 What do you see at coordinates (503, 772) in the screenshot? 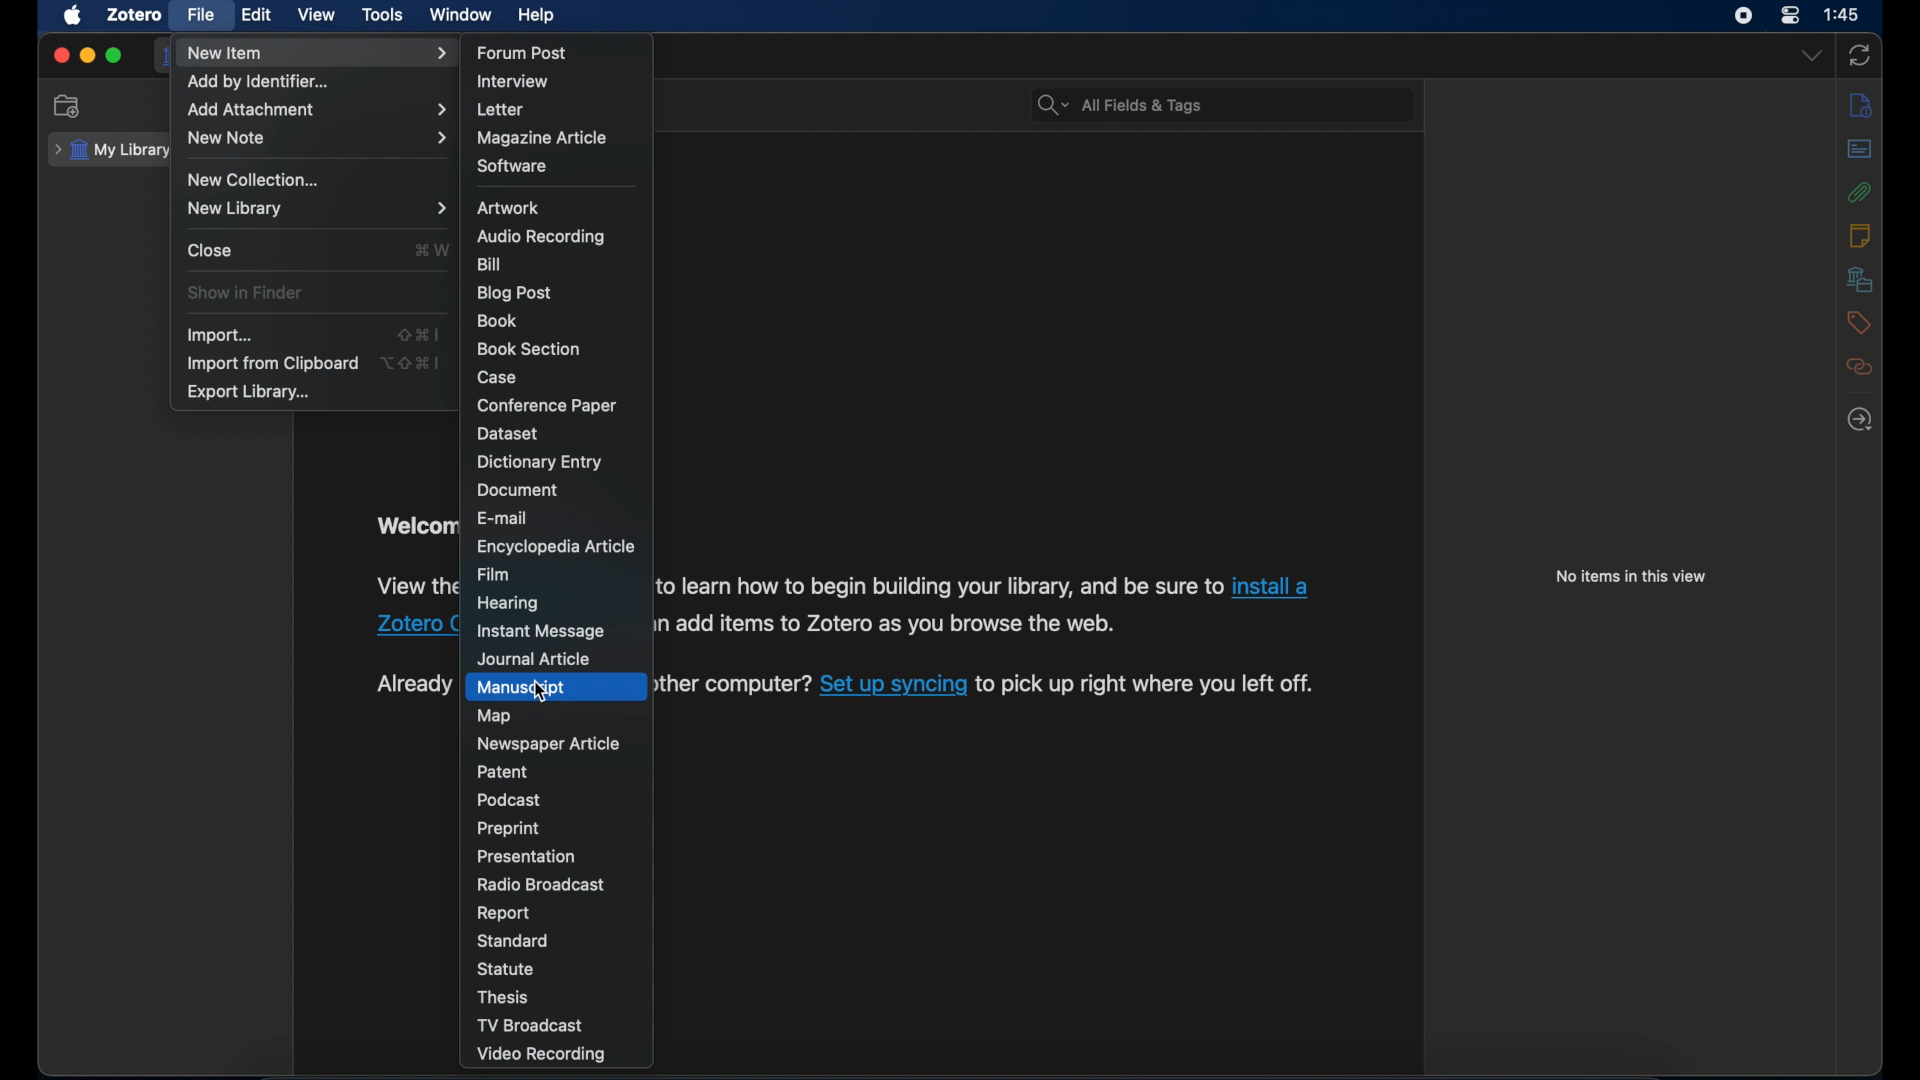
I see `patent` at bounding box center [503, 772].